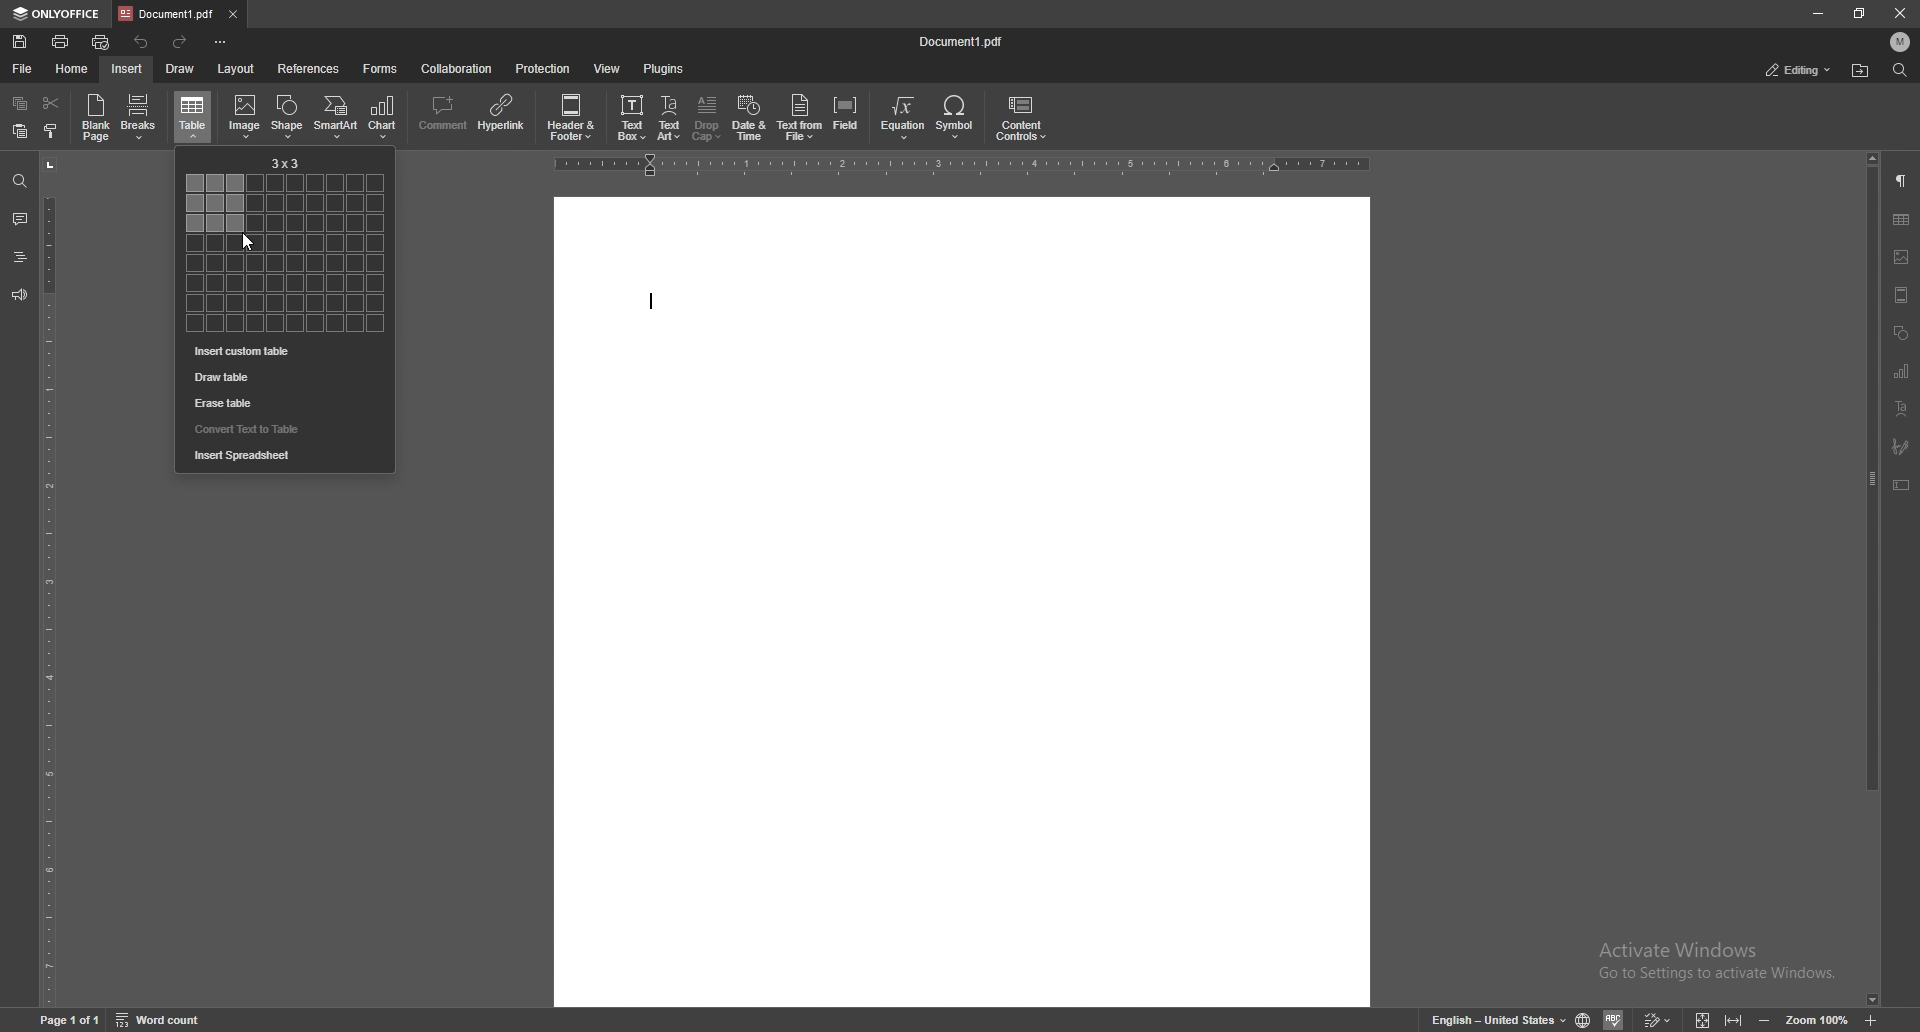 This screenshot has width=1920, height=1032. Describe the element at coordinates (1873, 579) in the screenshot. I see `scroll bar` at that location.